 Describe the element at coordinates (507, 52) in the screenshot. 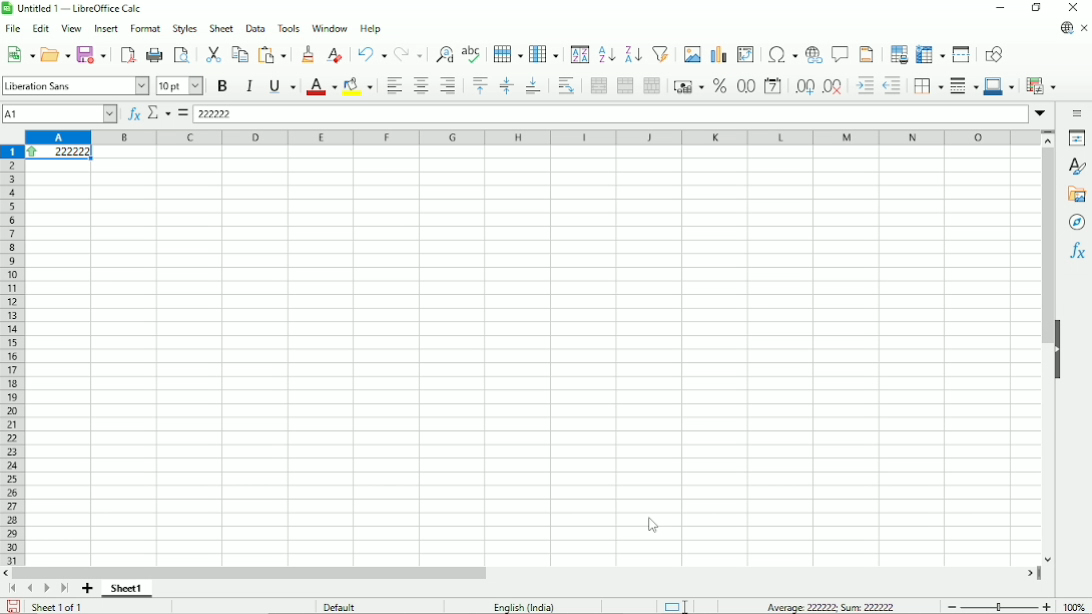

I see `Row` at that location.